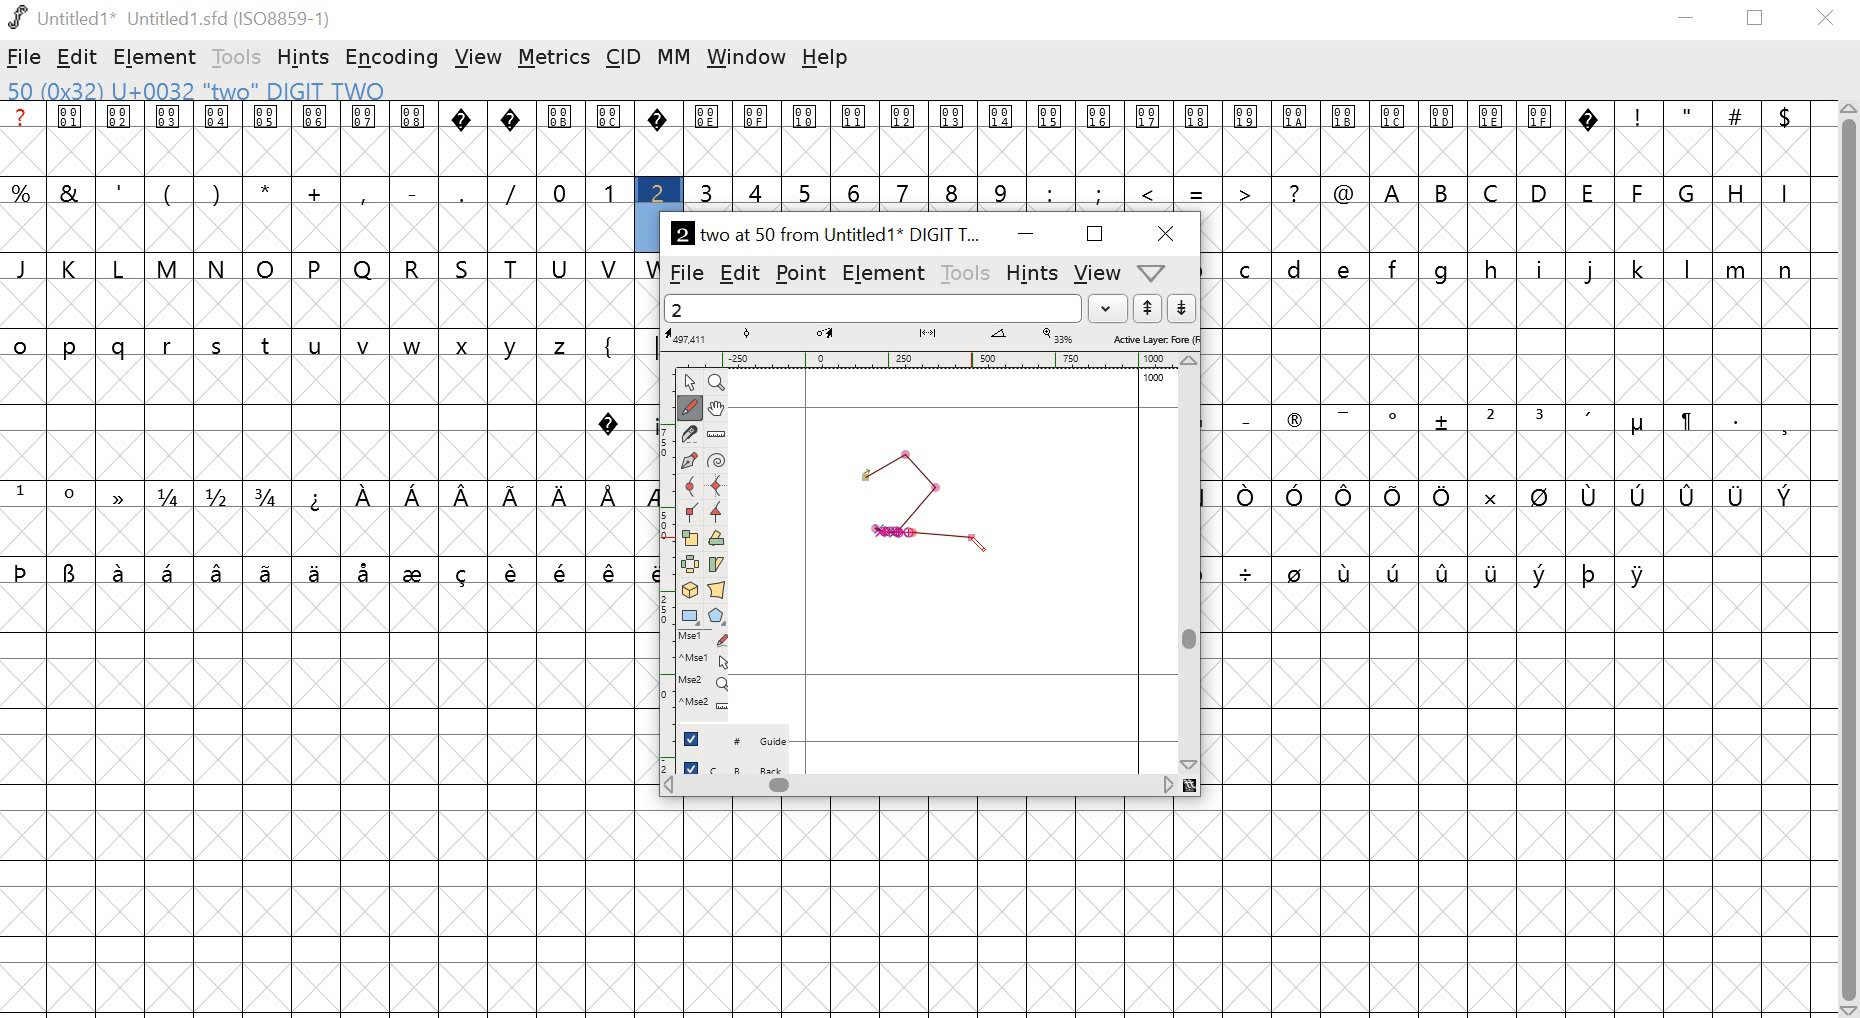  I want to click on rectangle/ellipse, so click(692, 616).